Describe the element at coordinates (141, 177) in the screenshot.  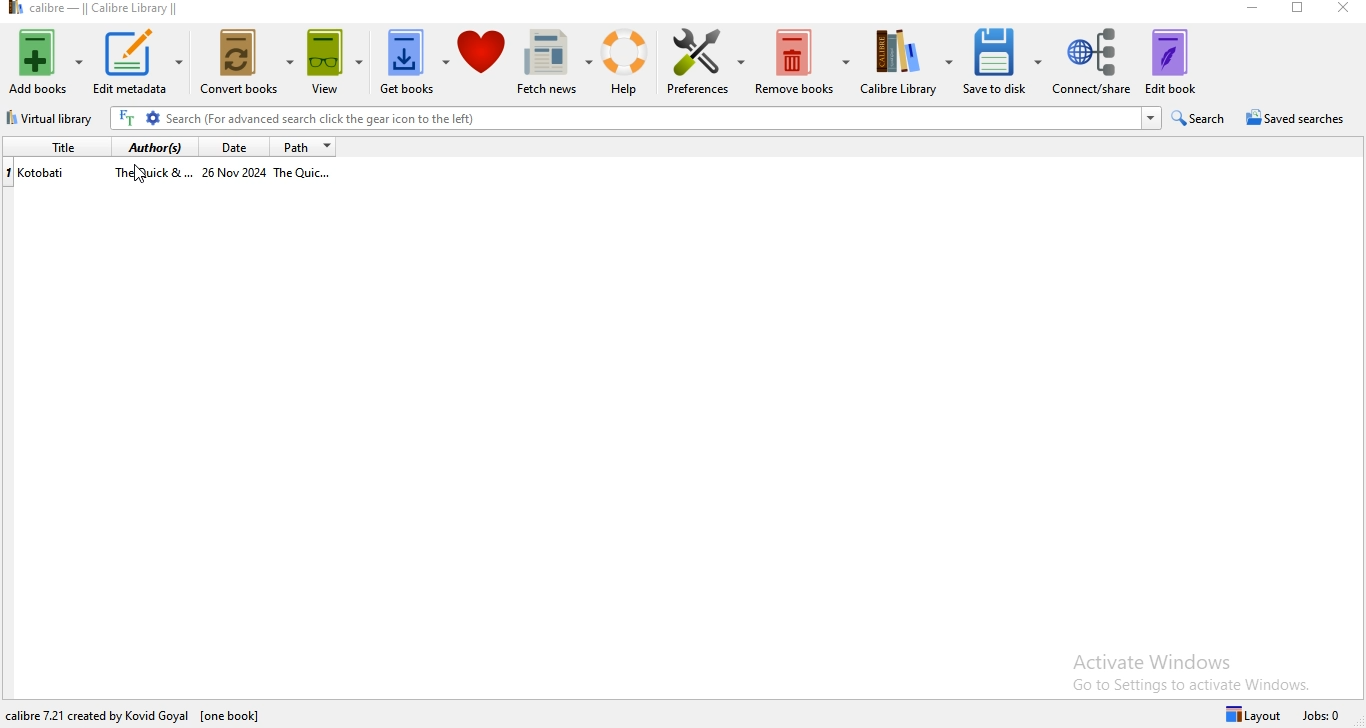
I see `Cursor` at that location.